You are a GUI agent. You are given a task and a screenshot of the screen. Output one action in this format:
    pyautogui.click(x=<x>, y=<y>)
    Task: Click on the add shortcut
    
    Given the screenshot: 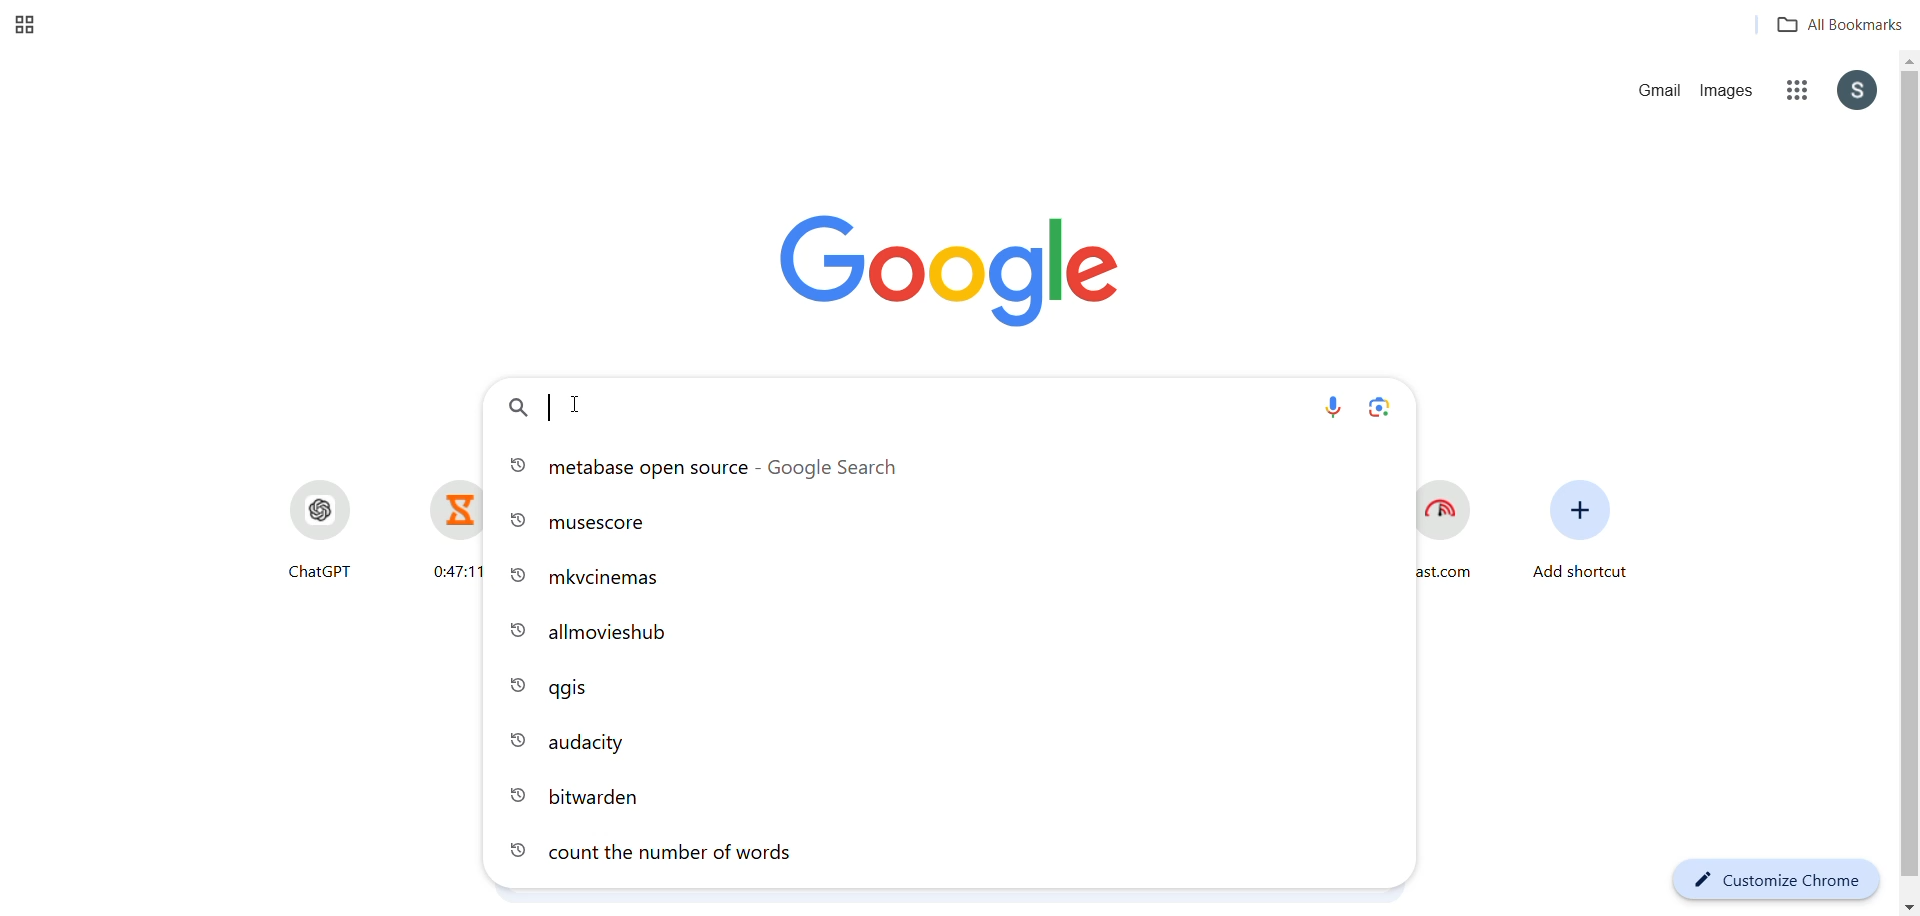 What is the action you would take?
    pyautogui.click(x=1579, y=538)
    